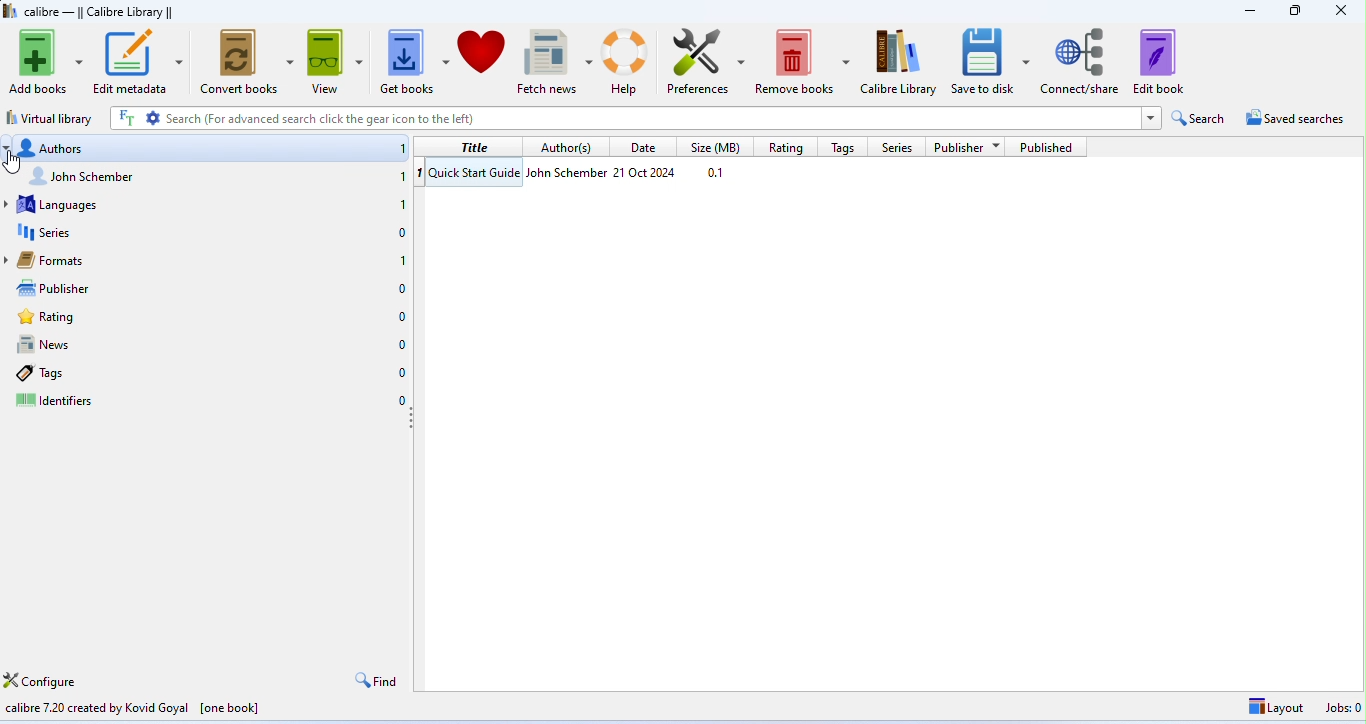  I want to click on rating, so click(788, 147).